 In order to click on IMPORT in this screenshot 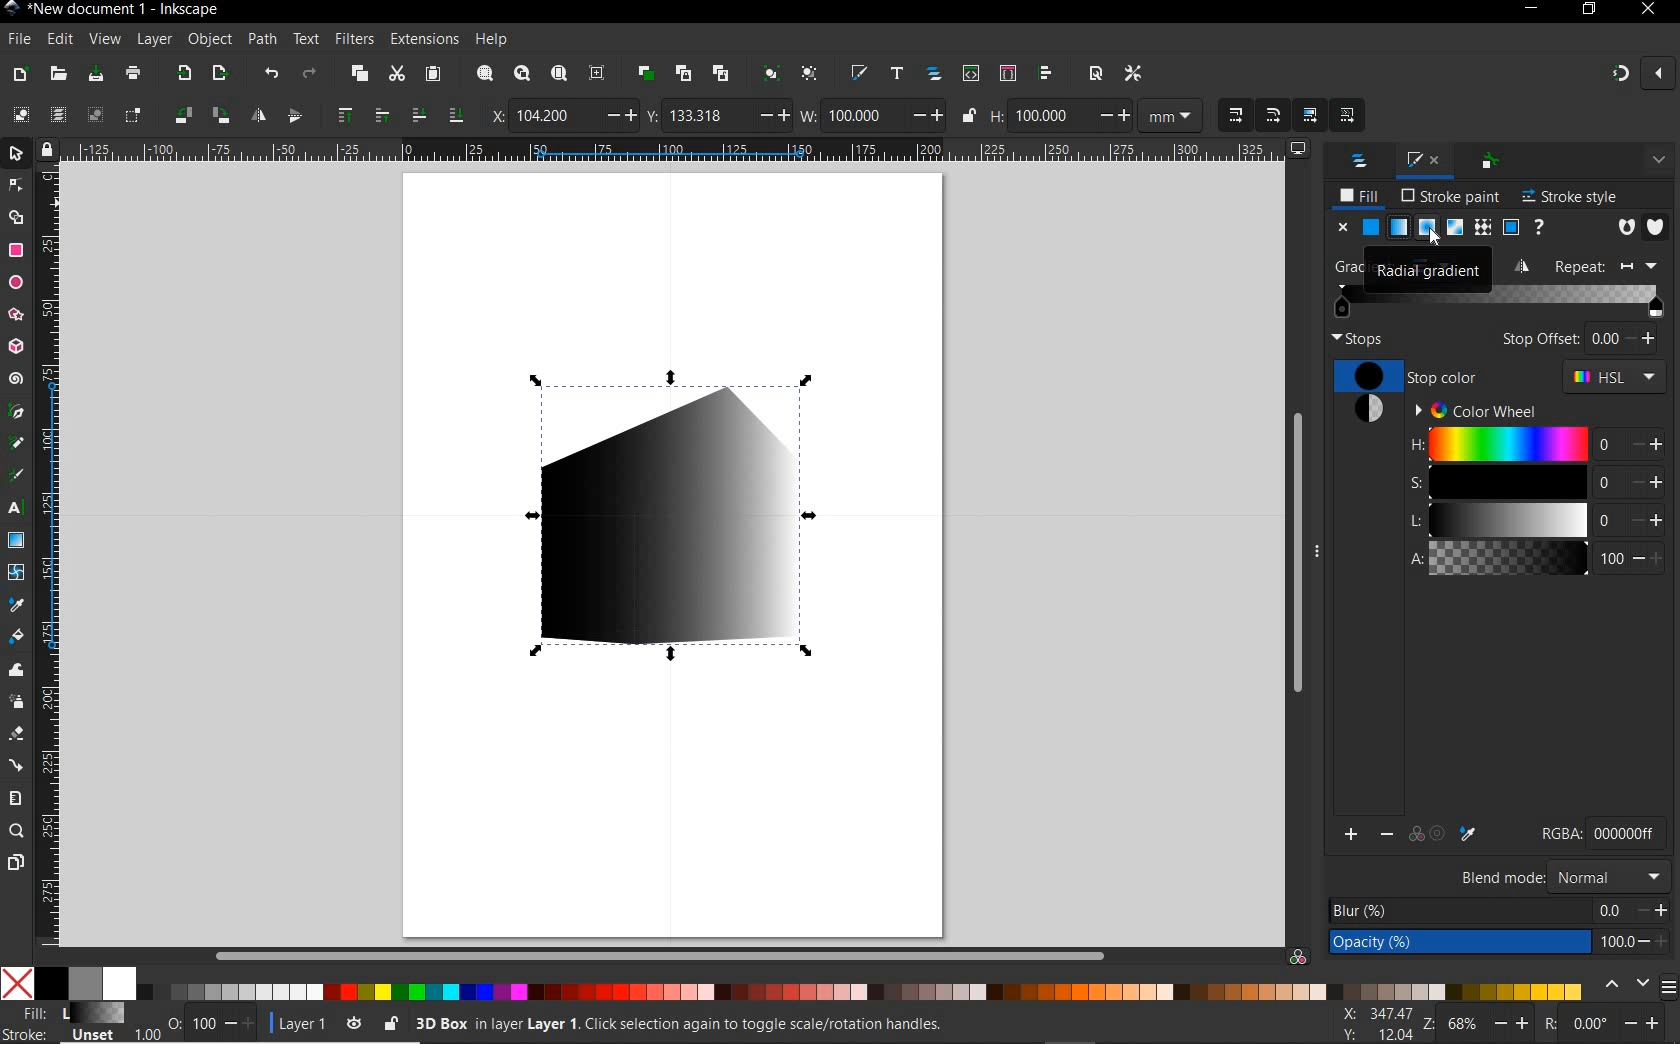, I will do `click(184, 74)`.